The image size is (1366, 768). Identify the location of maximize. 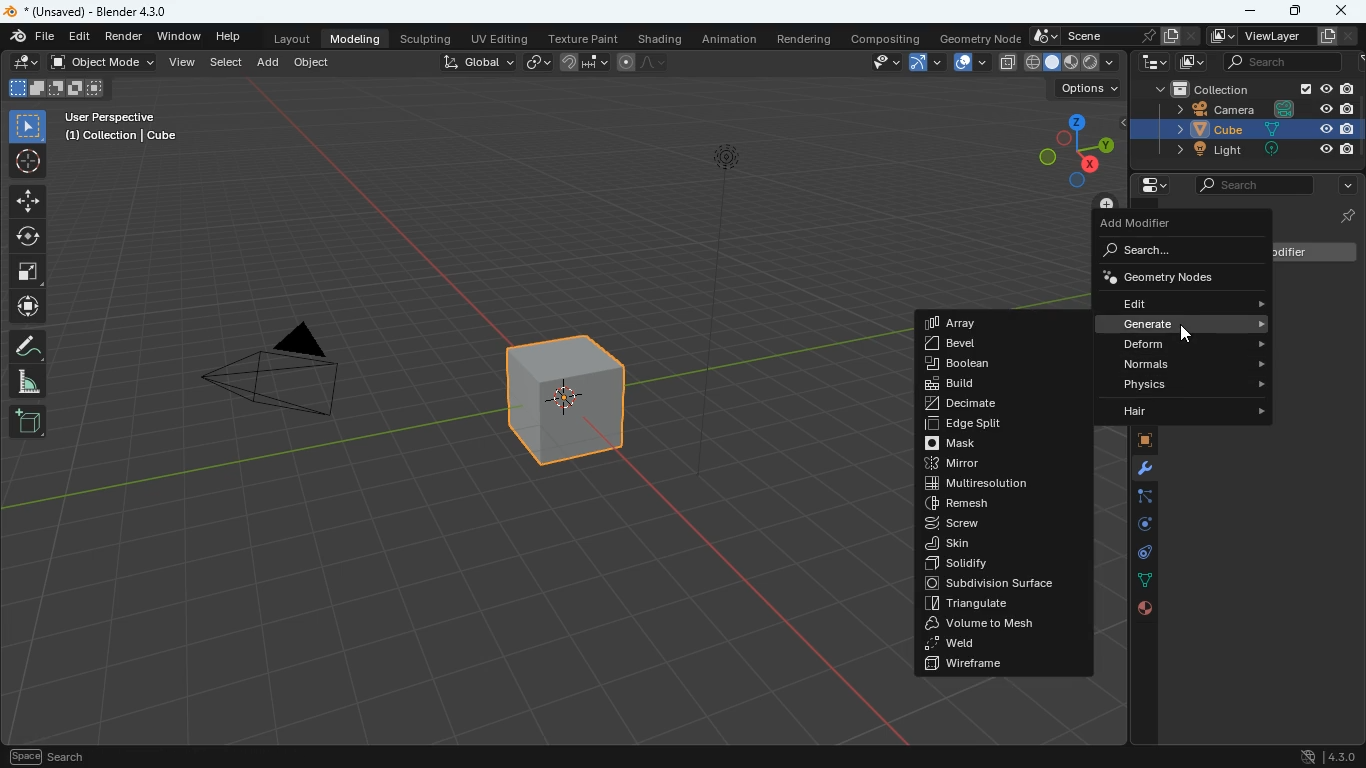
(1293, 9).